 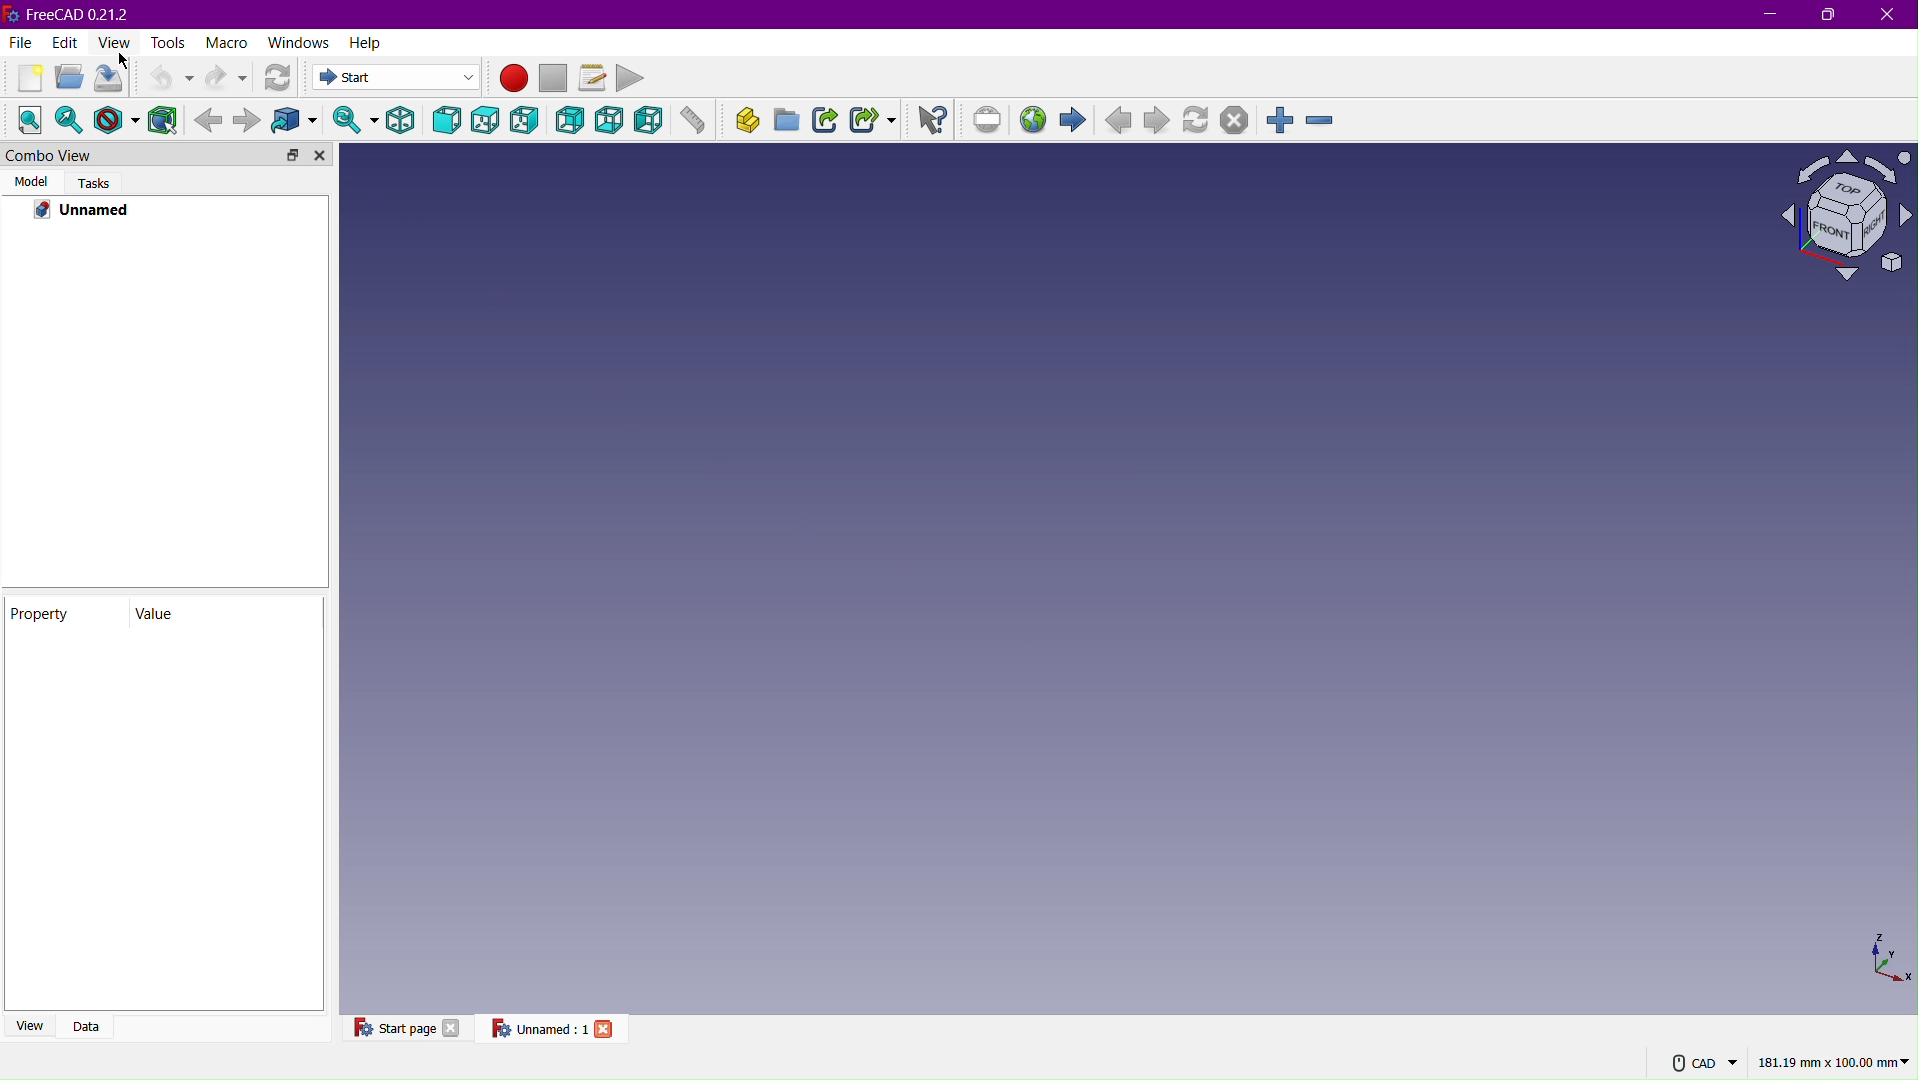 What do you see at coordinates (511, 79) in the screenshot?
I see `Macro Recording` at bounding box center [511, 79].